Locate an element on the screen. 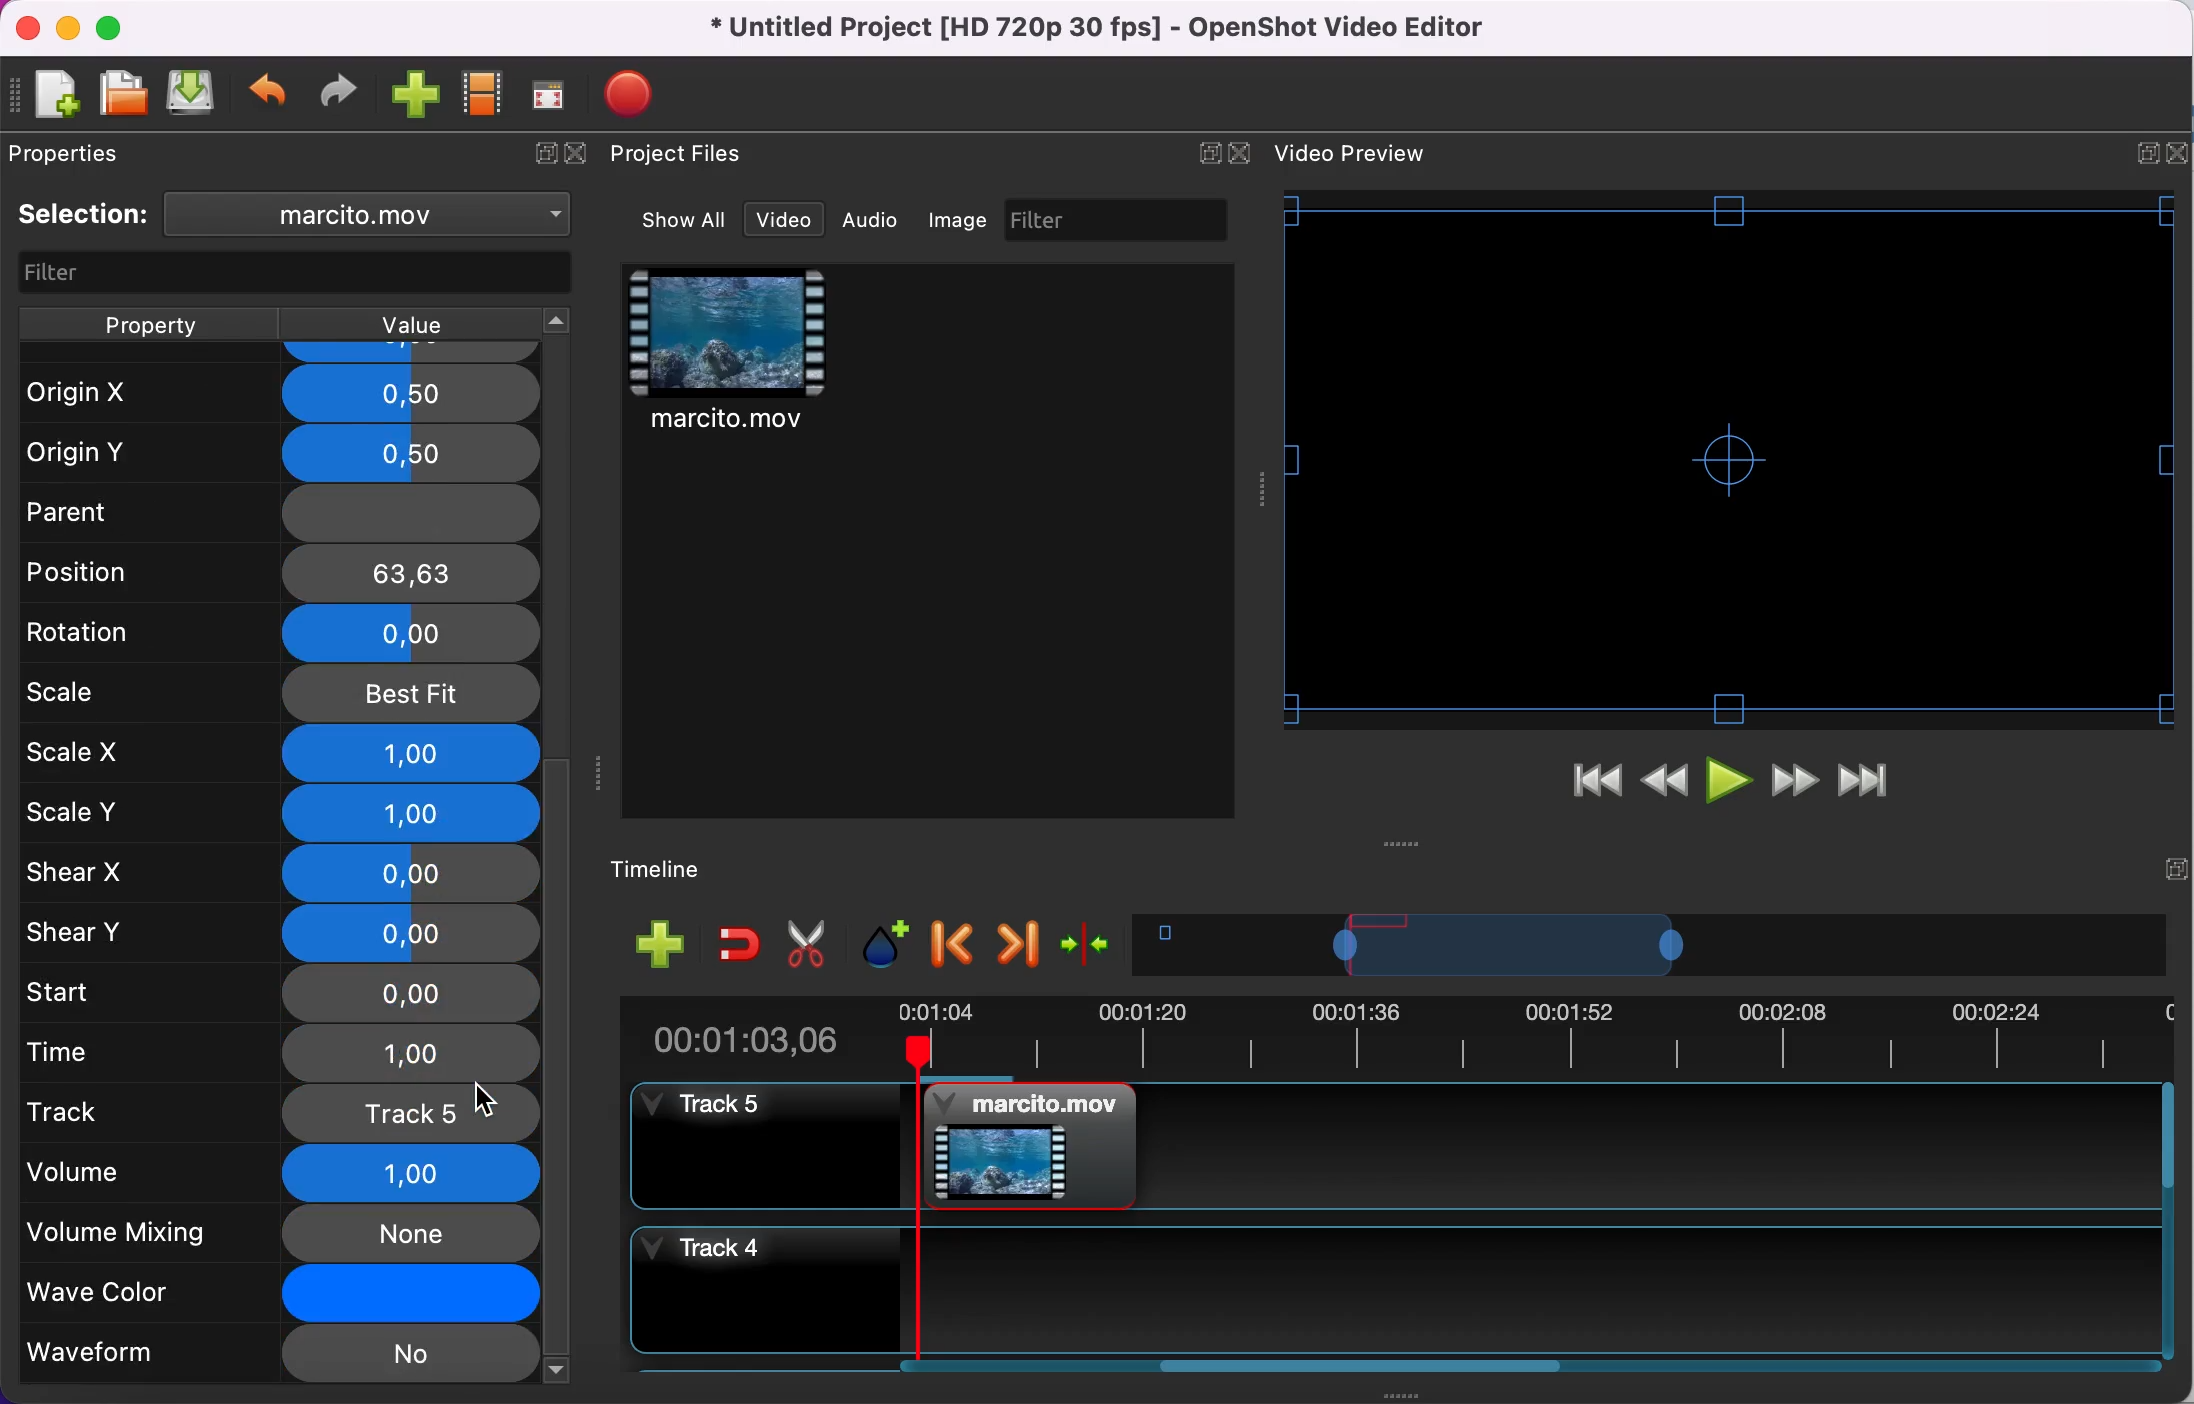 This screenshot has width=2194, height=1404. scale x 1 is located at coordinates (282, 754).